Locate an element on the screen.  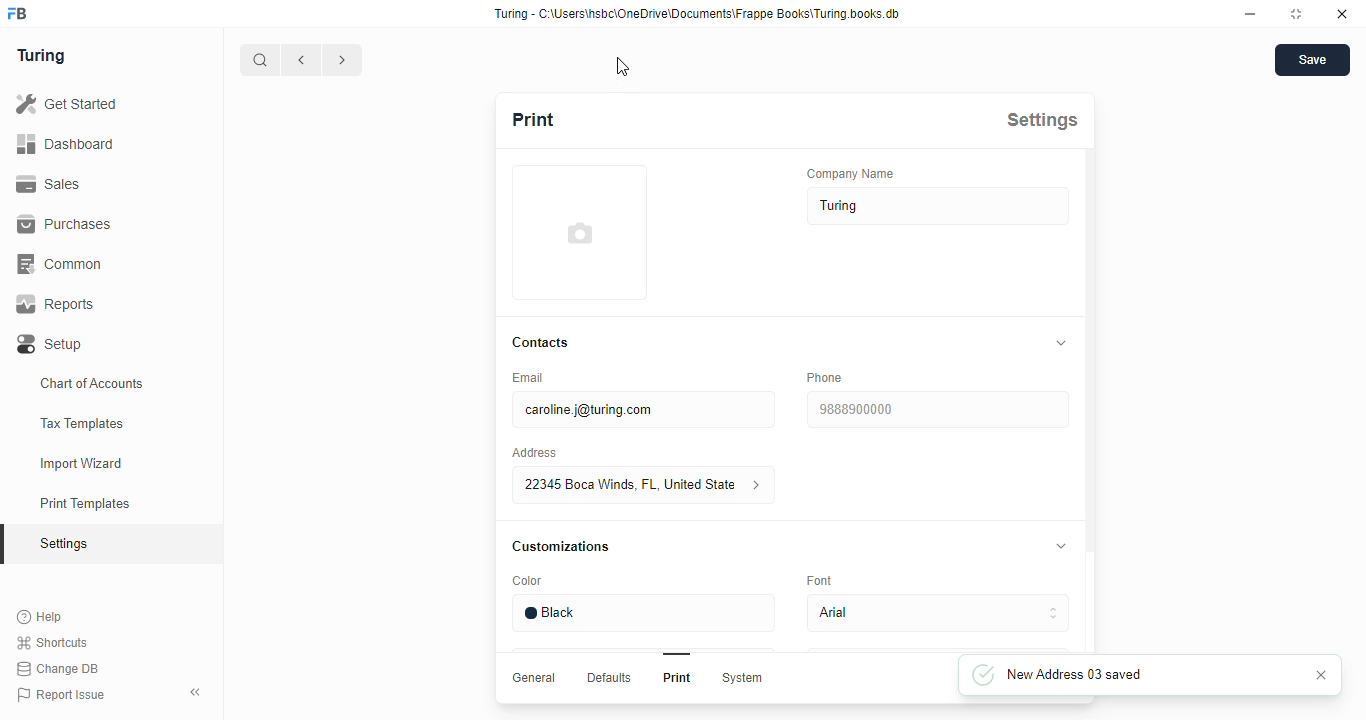
help is located at coordinates (41, 617).